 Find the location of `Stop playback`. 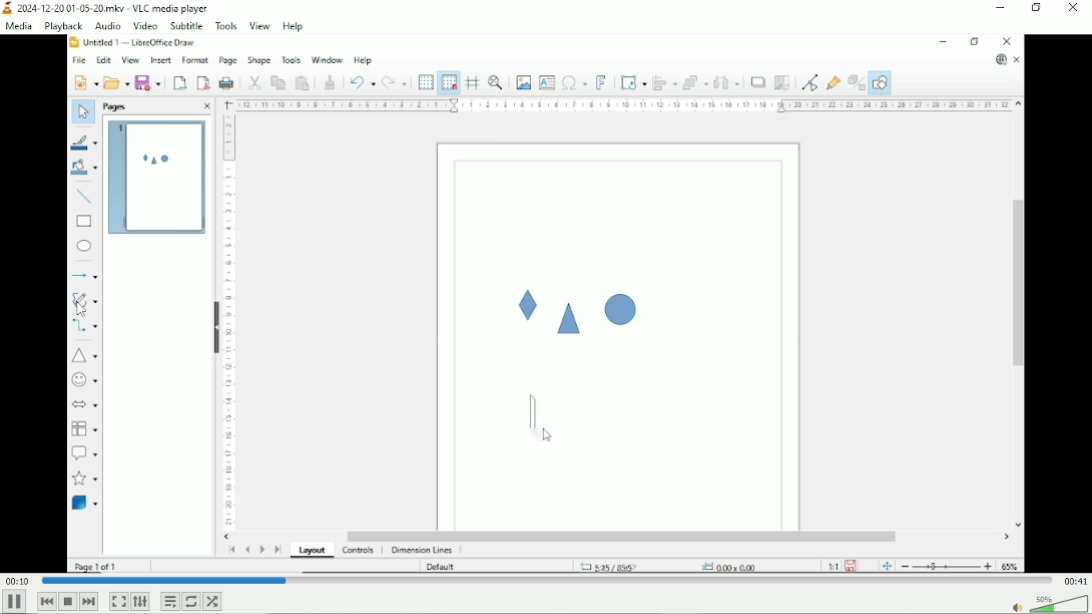

Stop playback is located at coordinates (67, 601).